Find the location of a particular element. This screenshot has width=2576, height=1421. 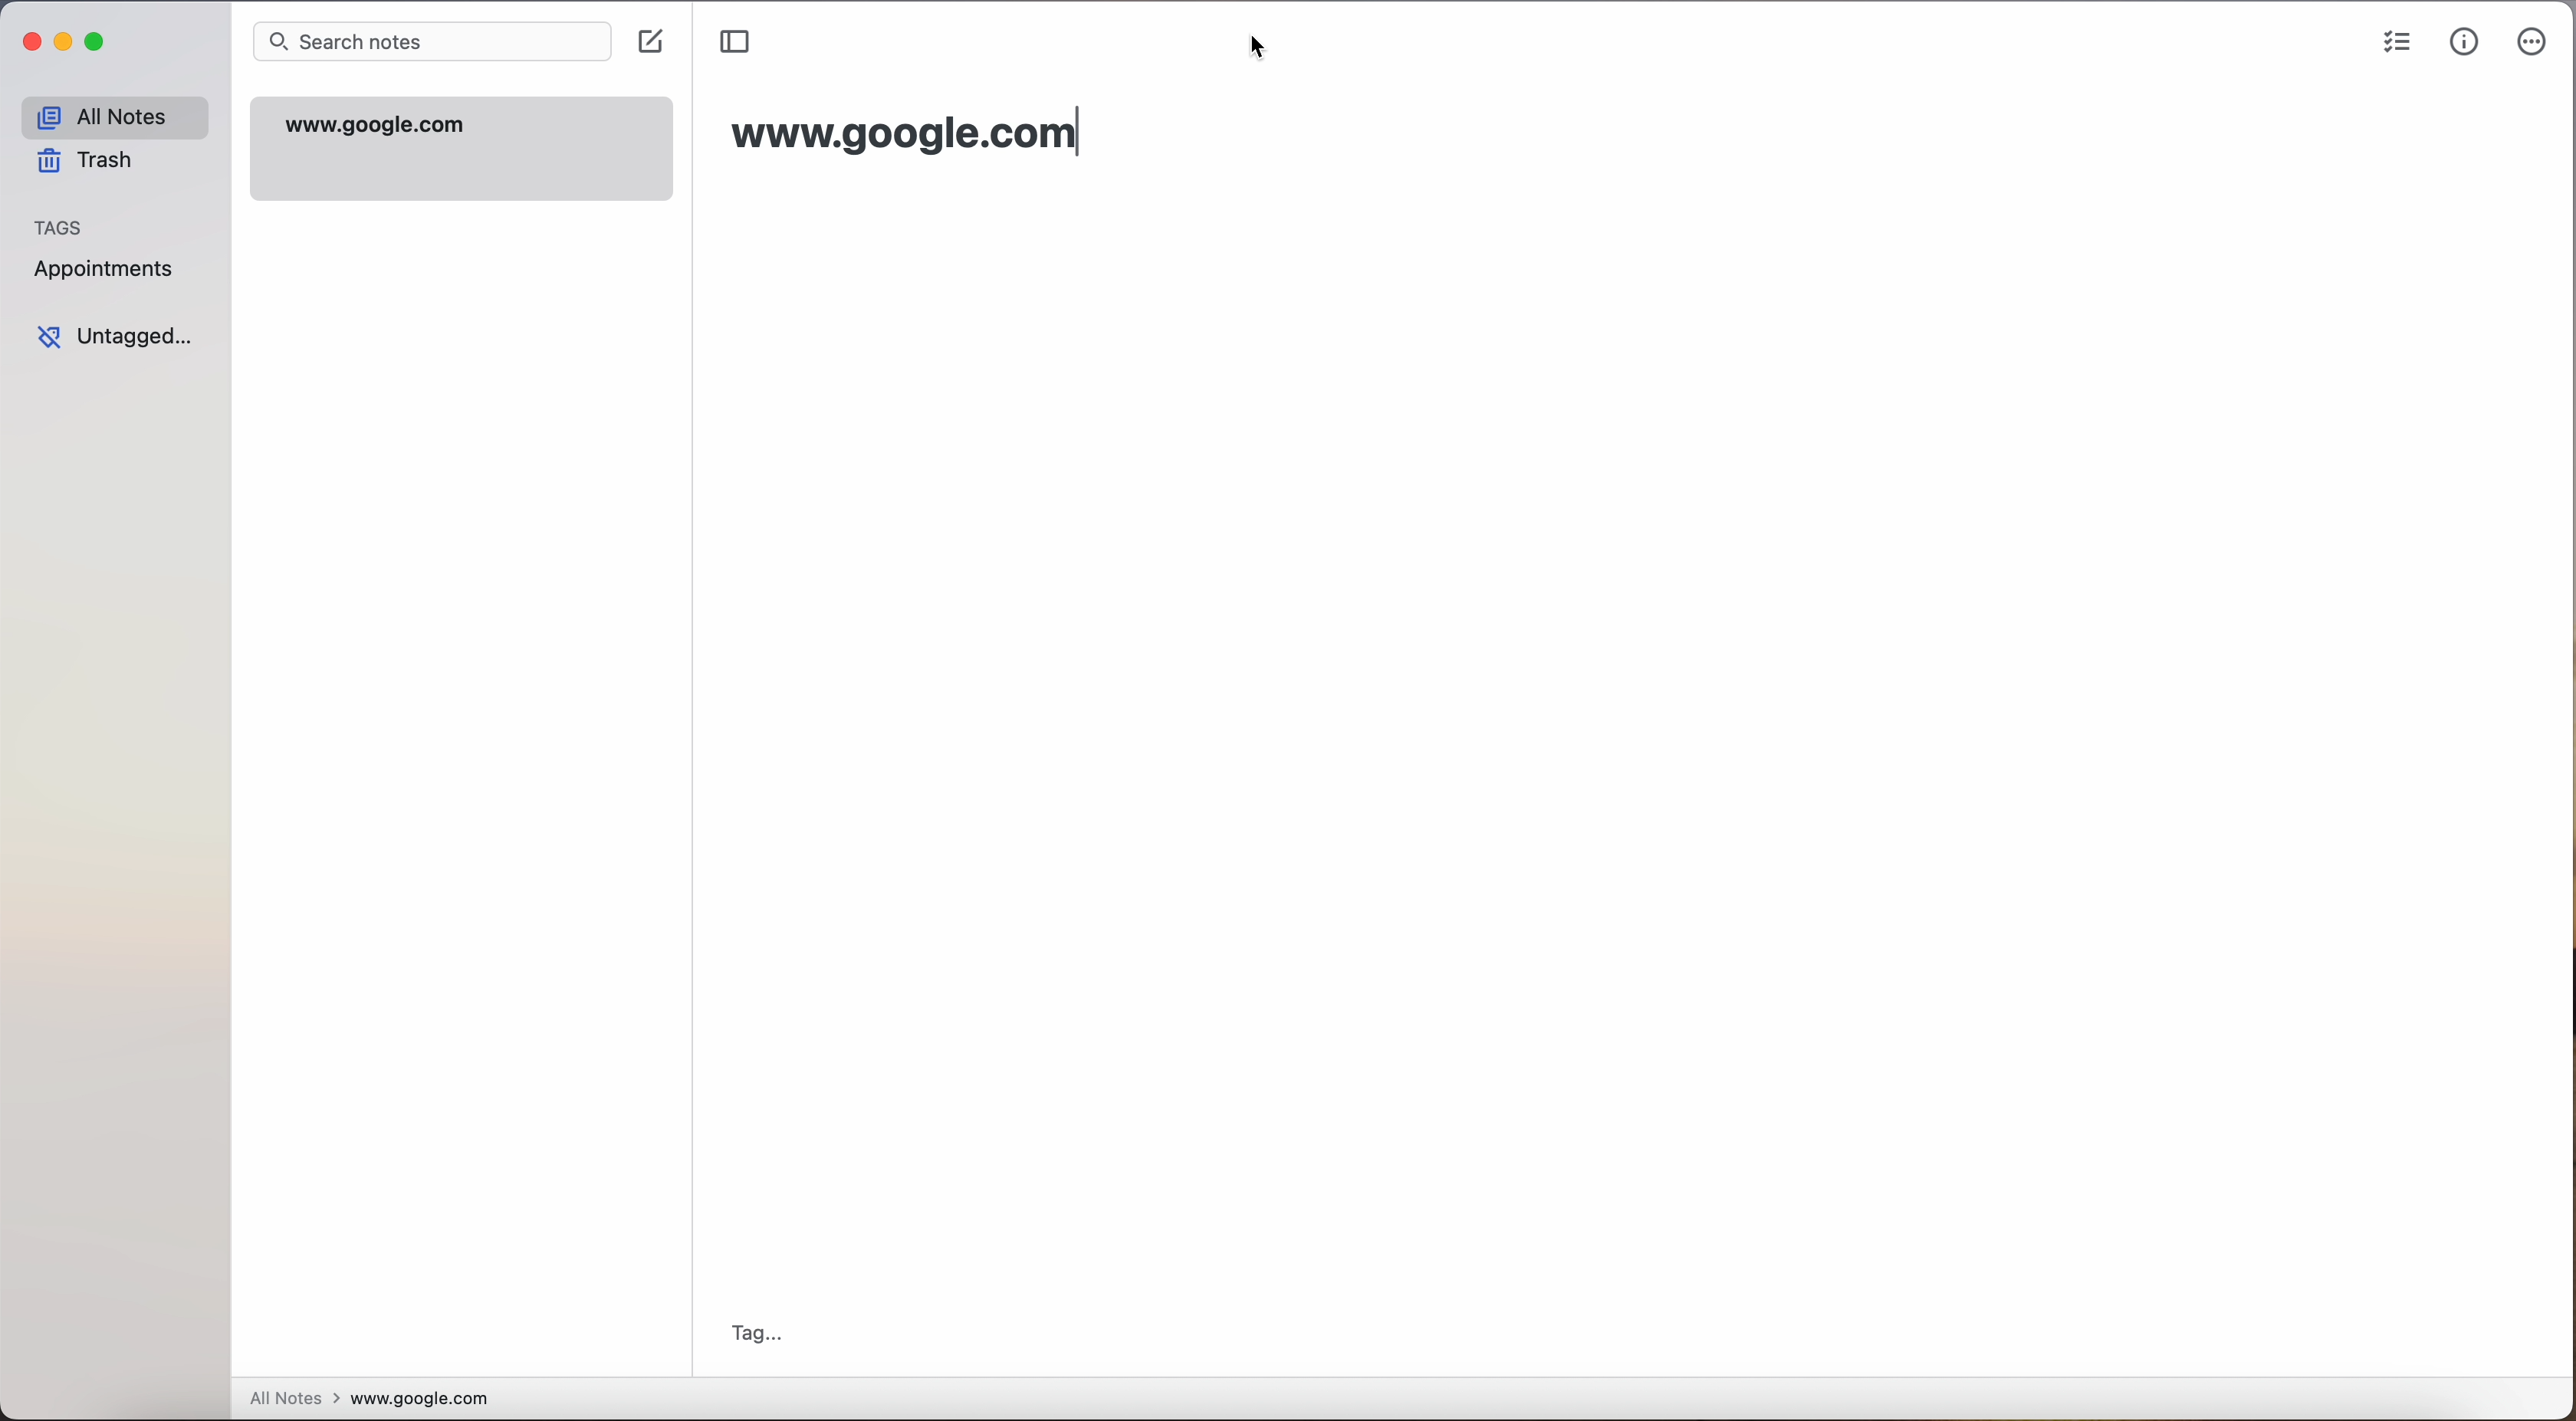

minimize app is located at coordinates (69, 45).